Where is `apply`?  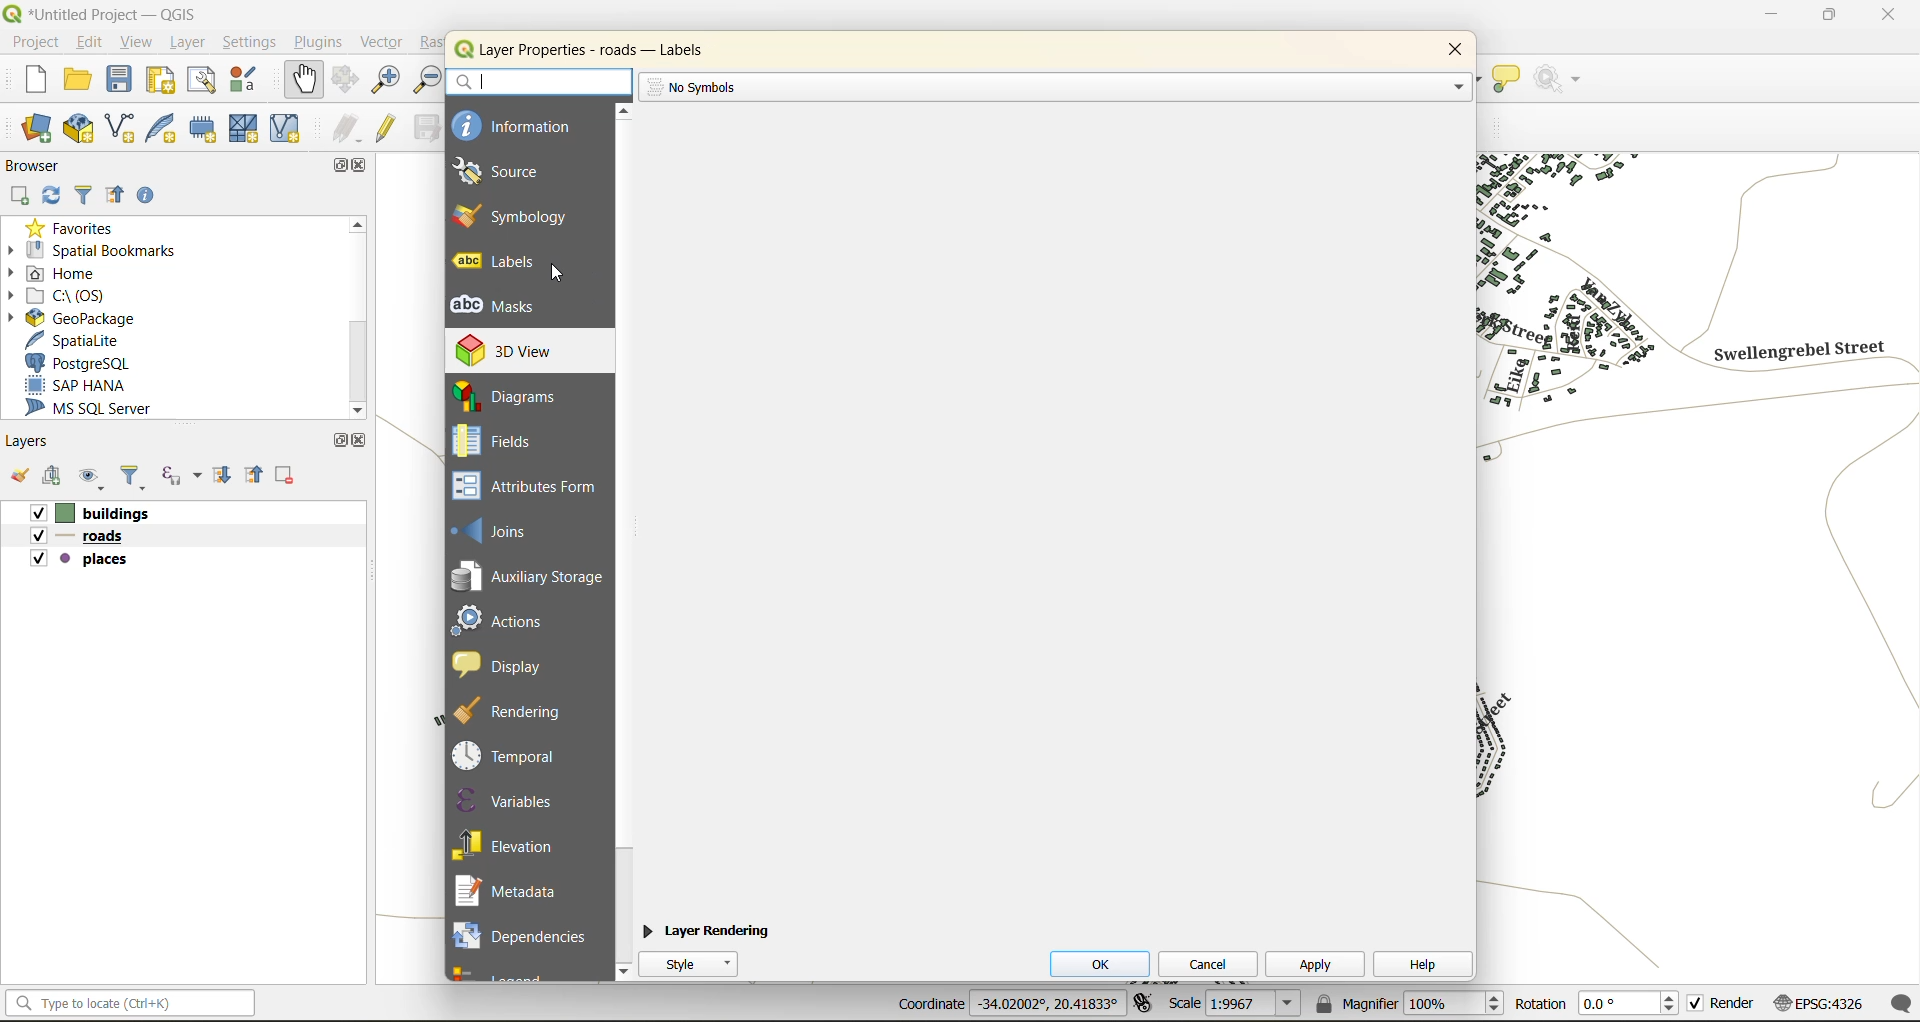
apply is located at coordinates (1314, 963).